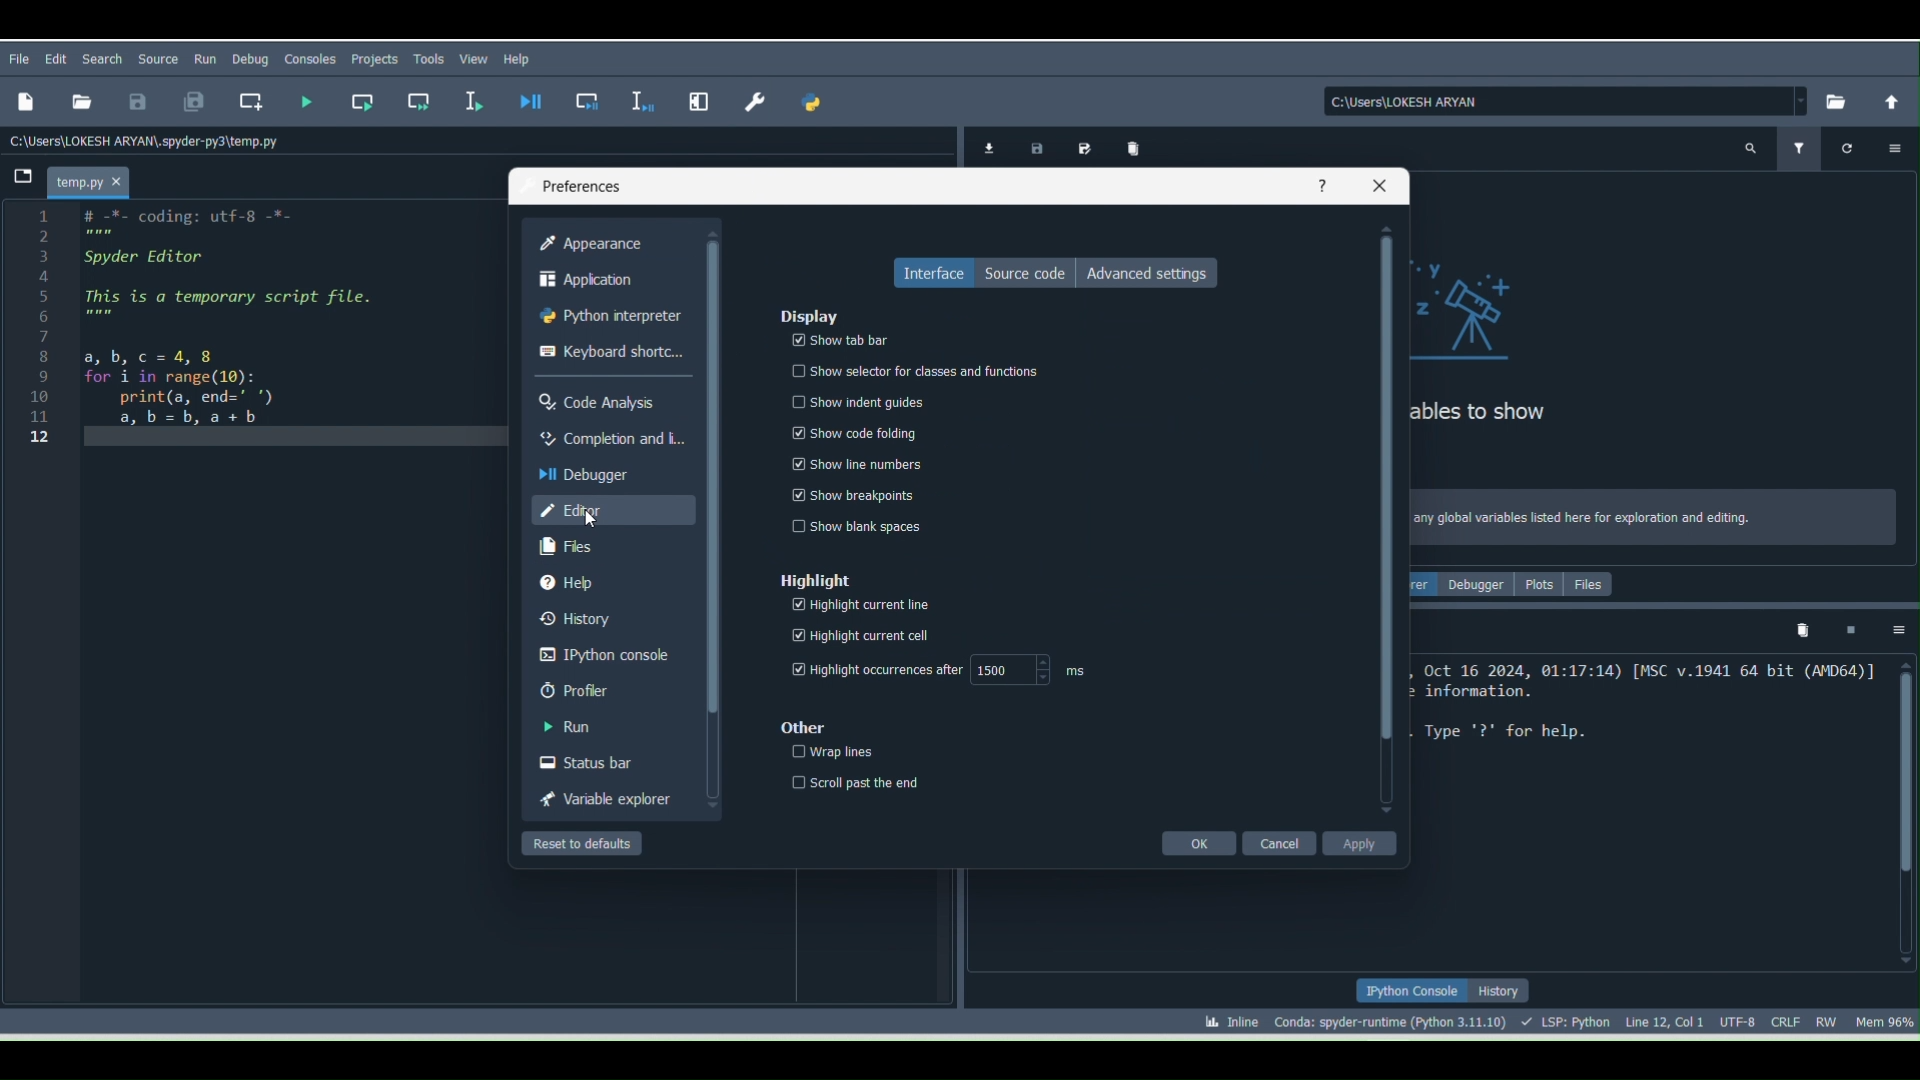 The height and width of the screenshot is (1080, 1920). Describe the element at coordinates (184, 103) in the screenshot. I see `Save all files (Ctrl + Alt + S)` at that location.